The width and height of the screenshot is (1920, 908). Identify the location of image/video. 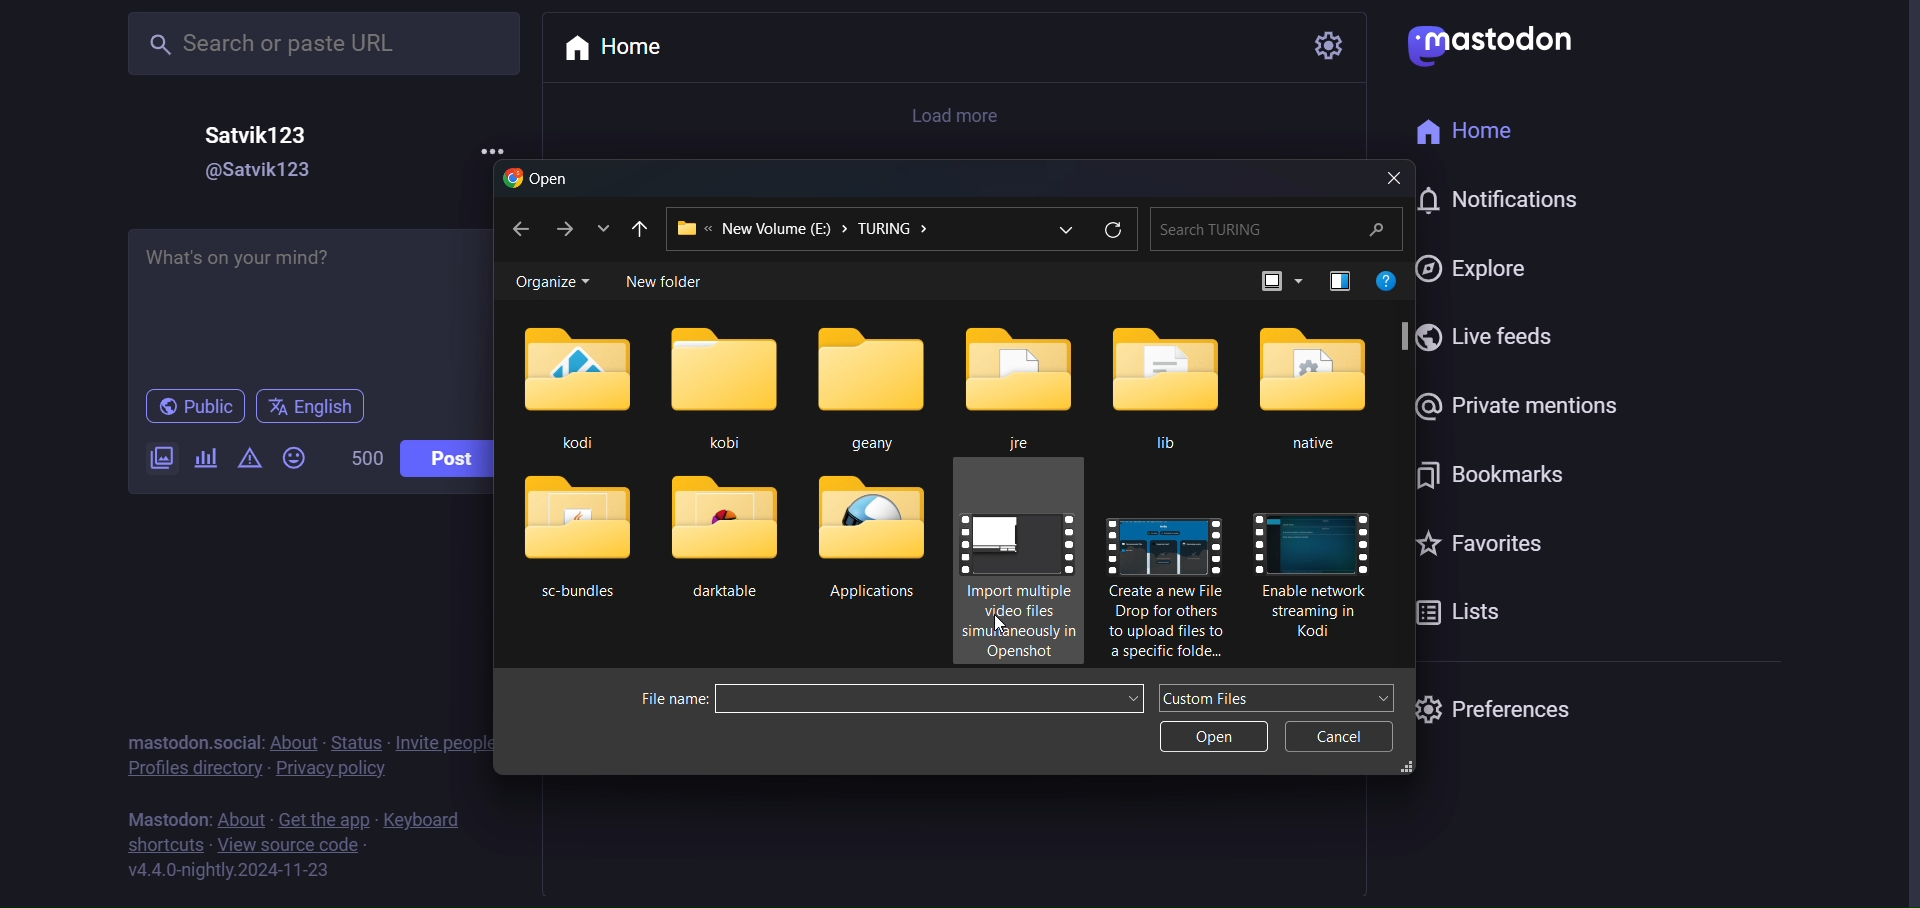
(155, 455).